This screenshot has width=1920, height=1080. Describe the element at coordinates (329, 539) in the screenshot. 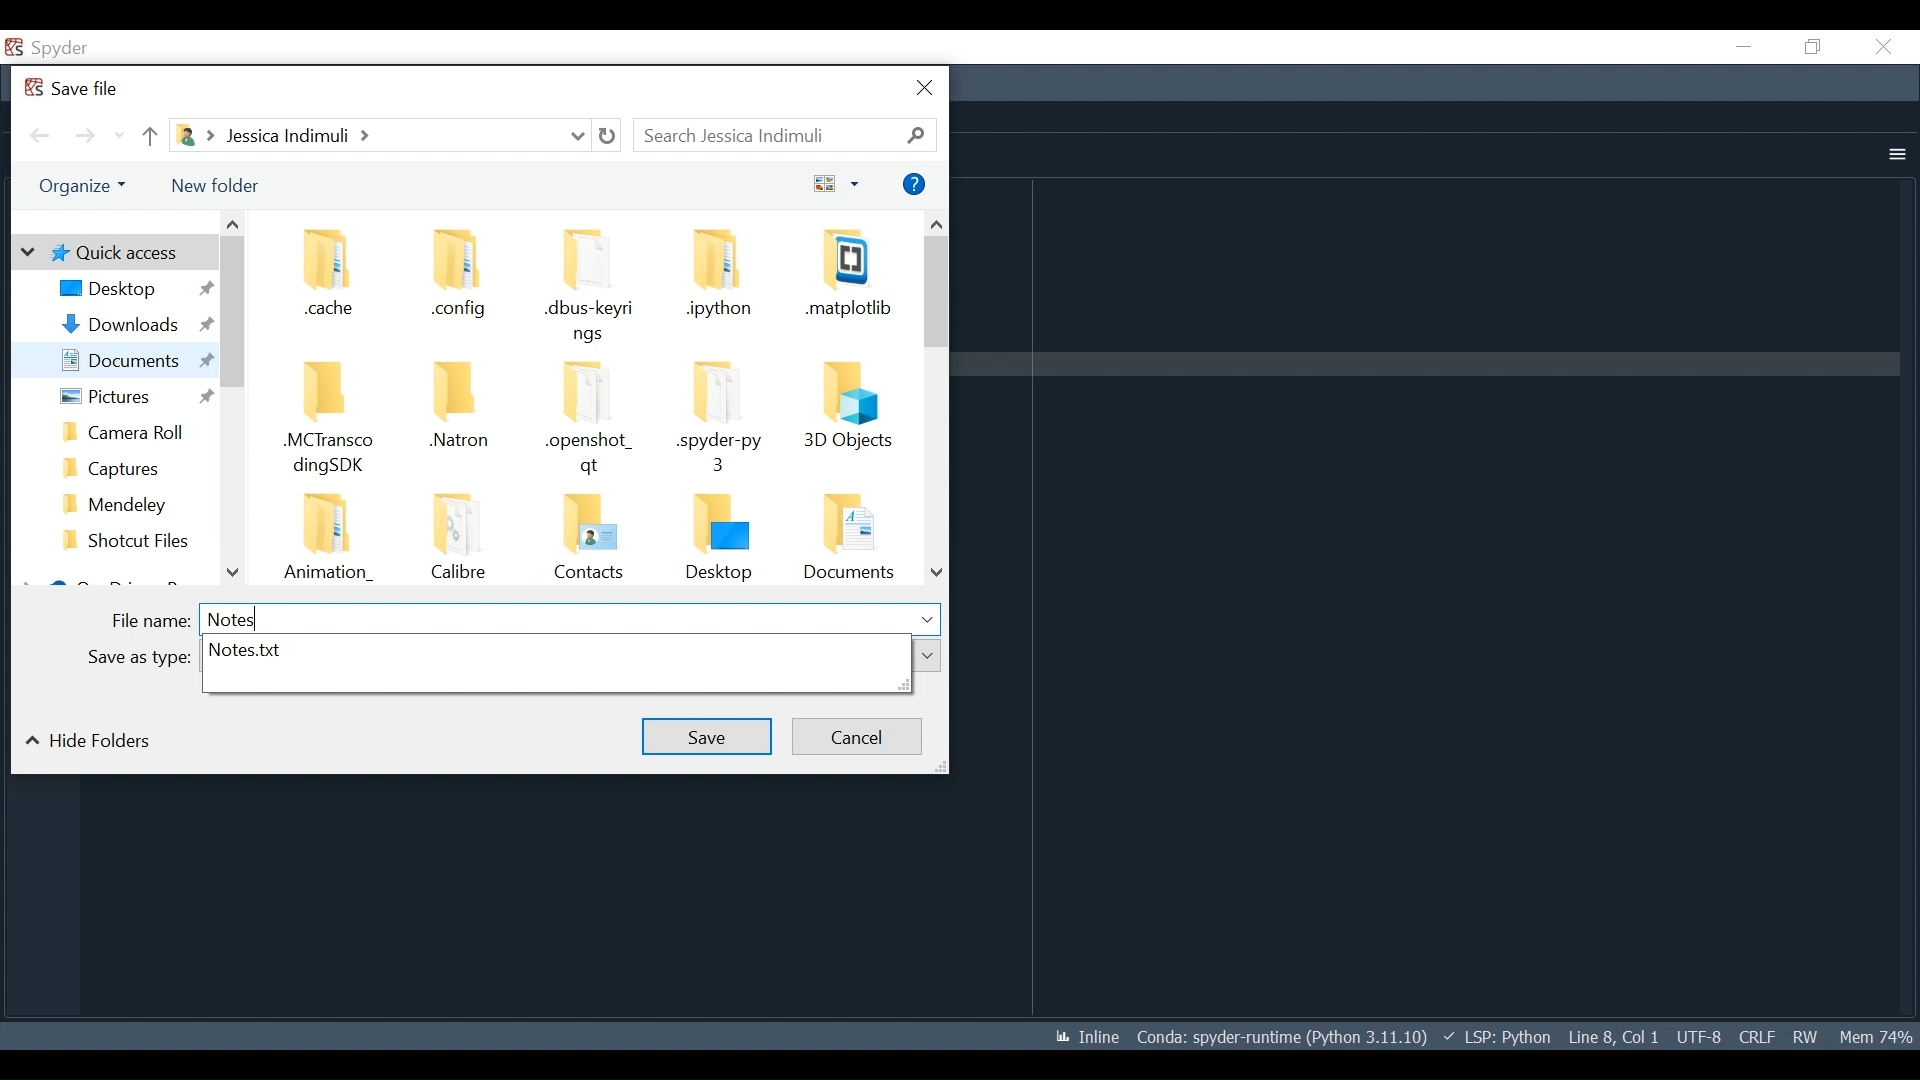

I see `Folder` at that location.